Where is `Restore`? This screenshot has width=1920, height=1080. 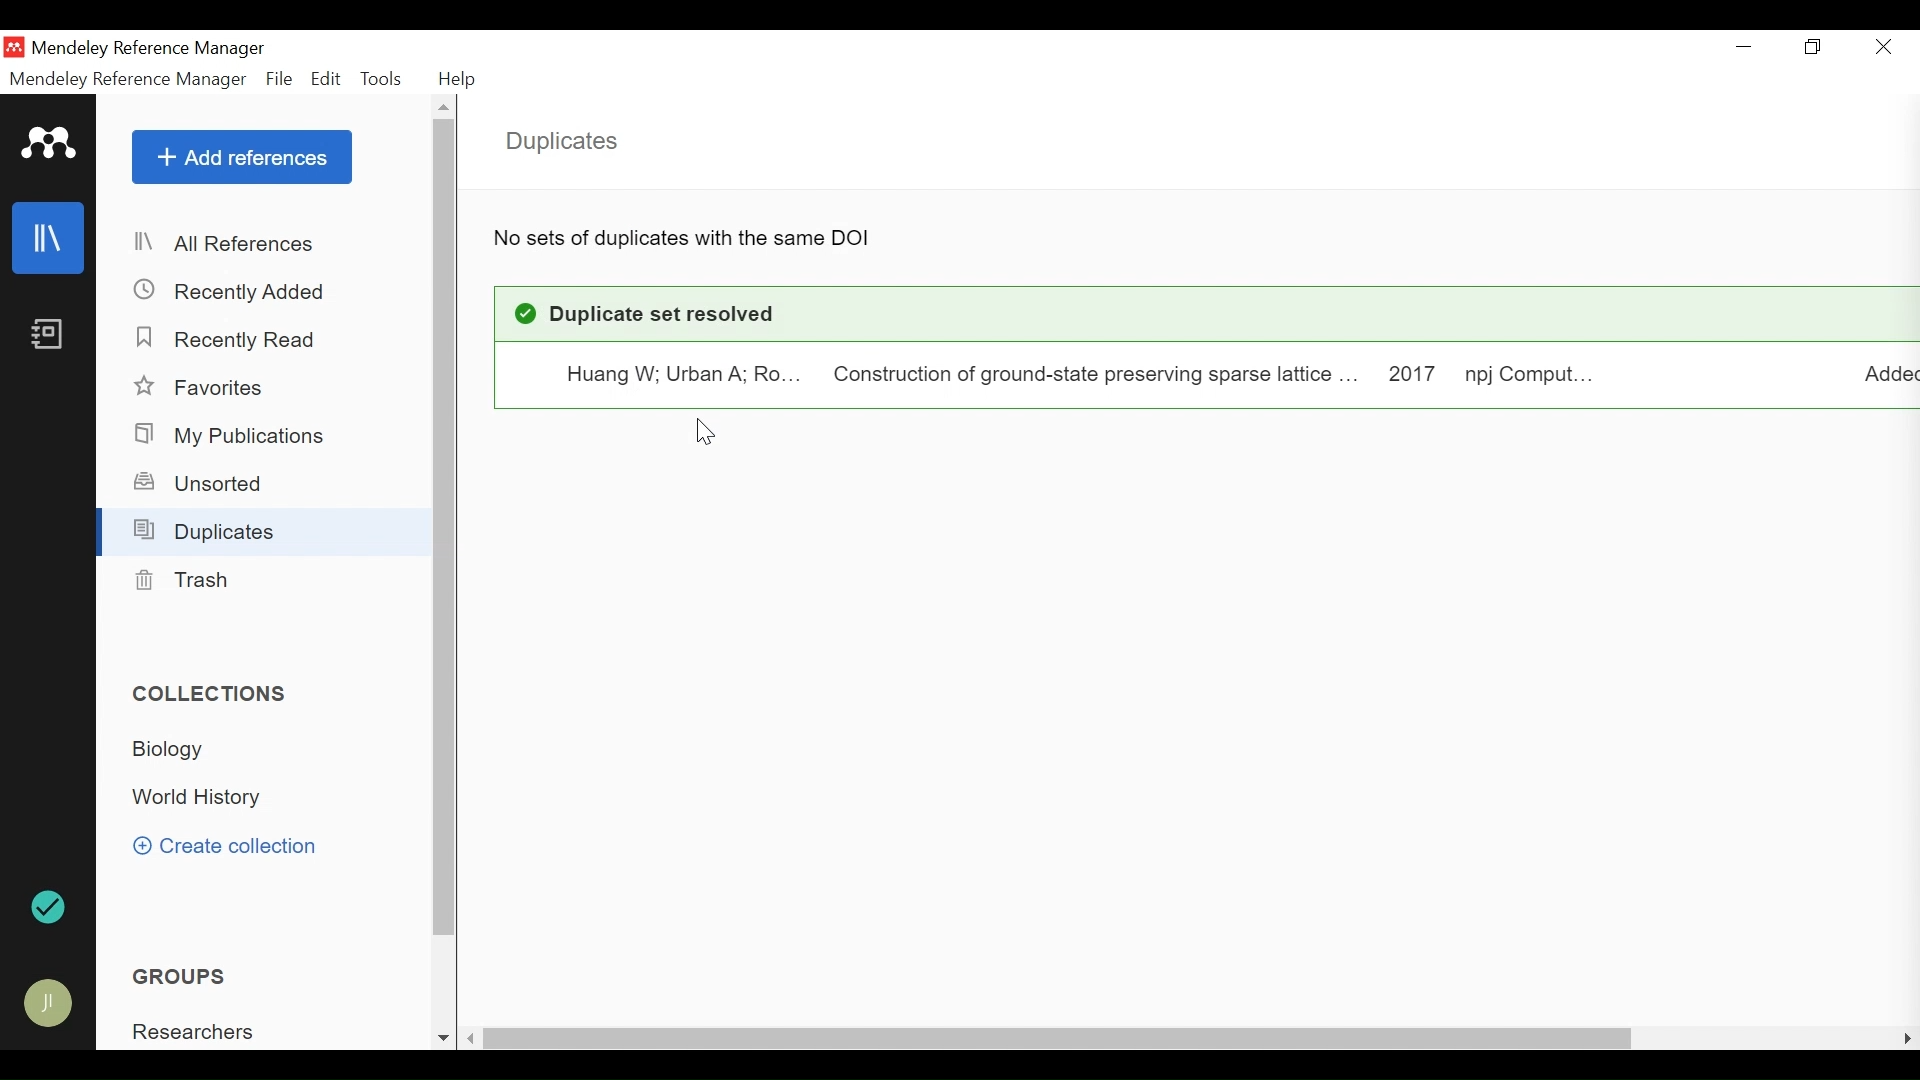 Restore is located at coordinates (1817, 48).